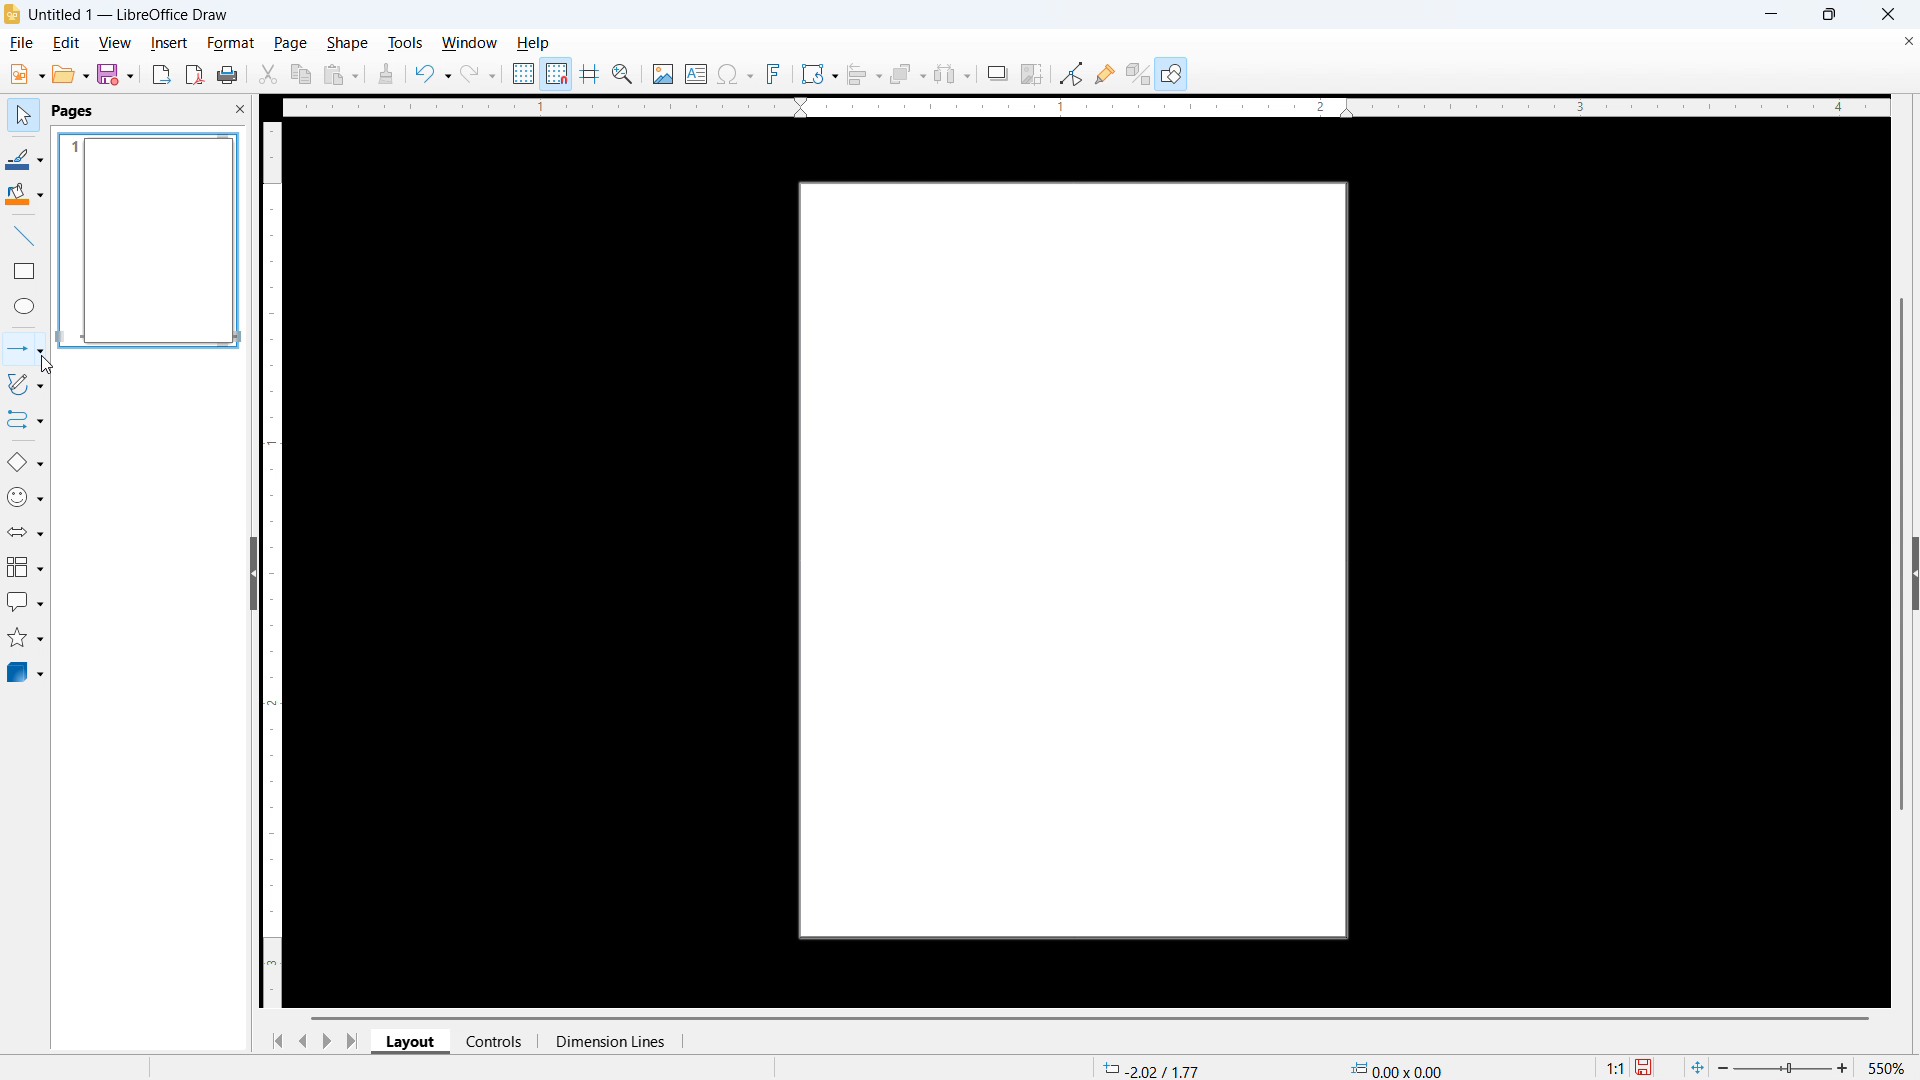  Describe the element at coordinates (1074, 561) in the screenshot. I see `Page ` at that location.